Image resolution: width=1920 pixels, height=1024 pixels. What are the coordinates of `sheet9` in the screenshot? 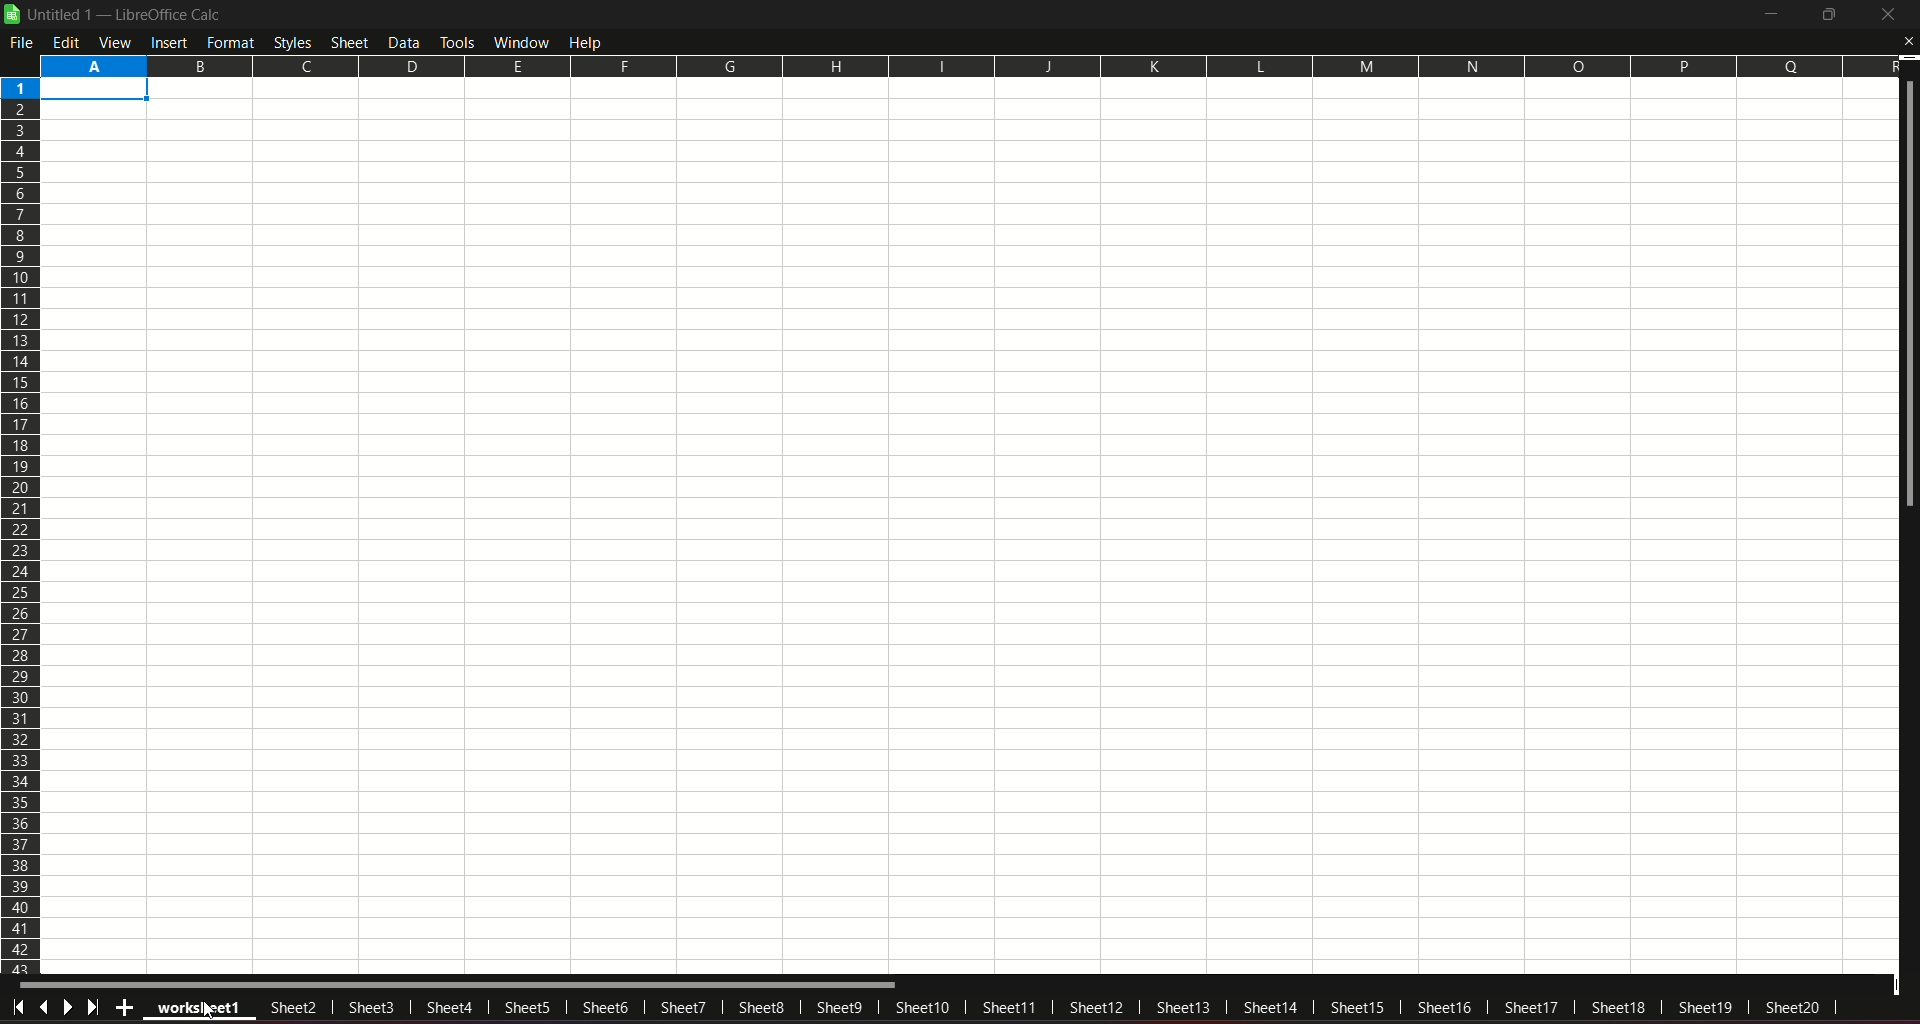 It's located at (840, 1009).